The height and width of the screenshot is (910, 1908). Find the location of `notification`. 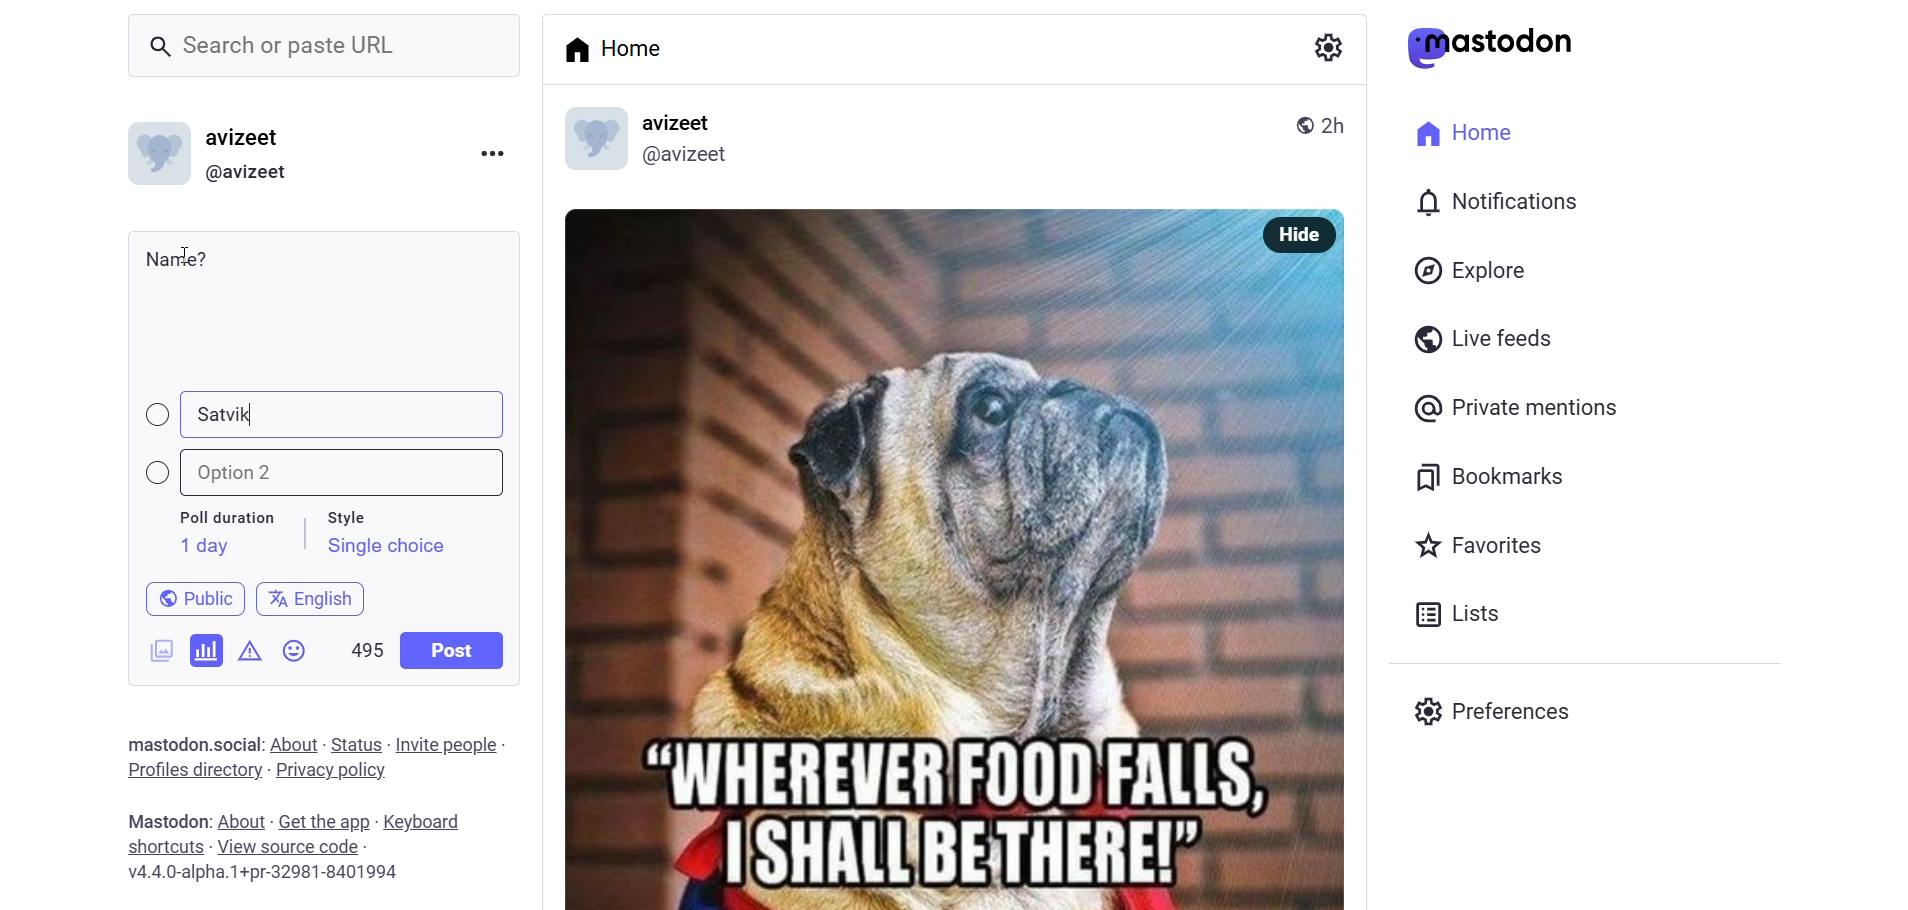

notification is located at coordinates (1494, 204).